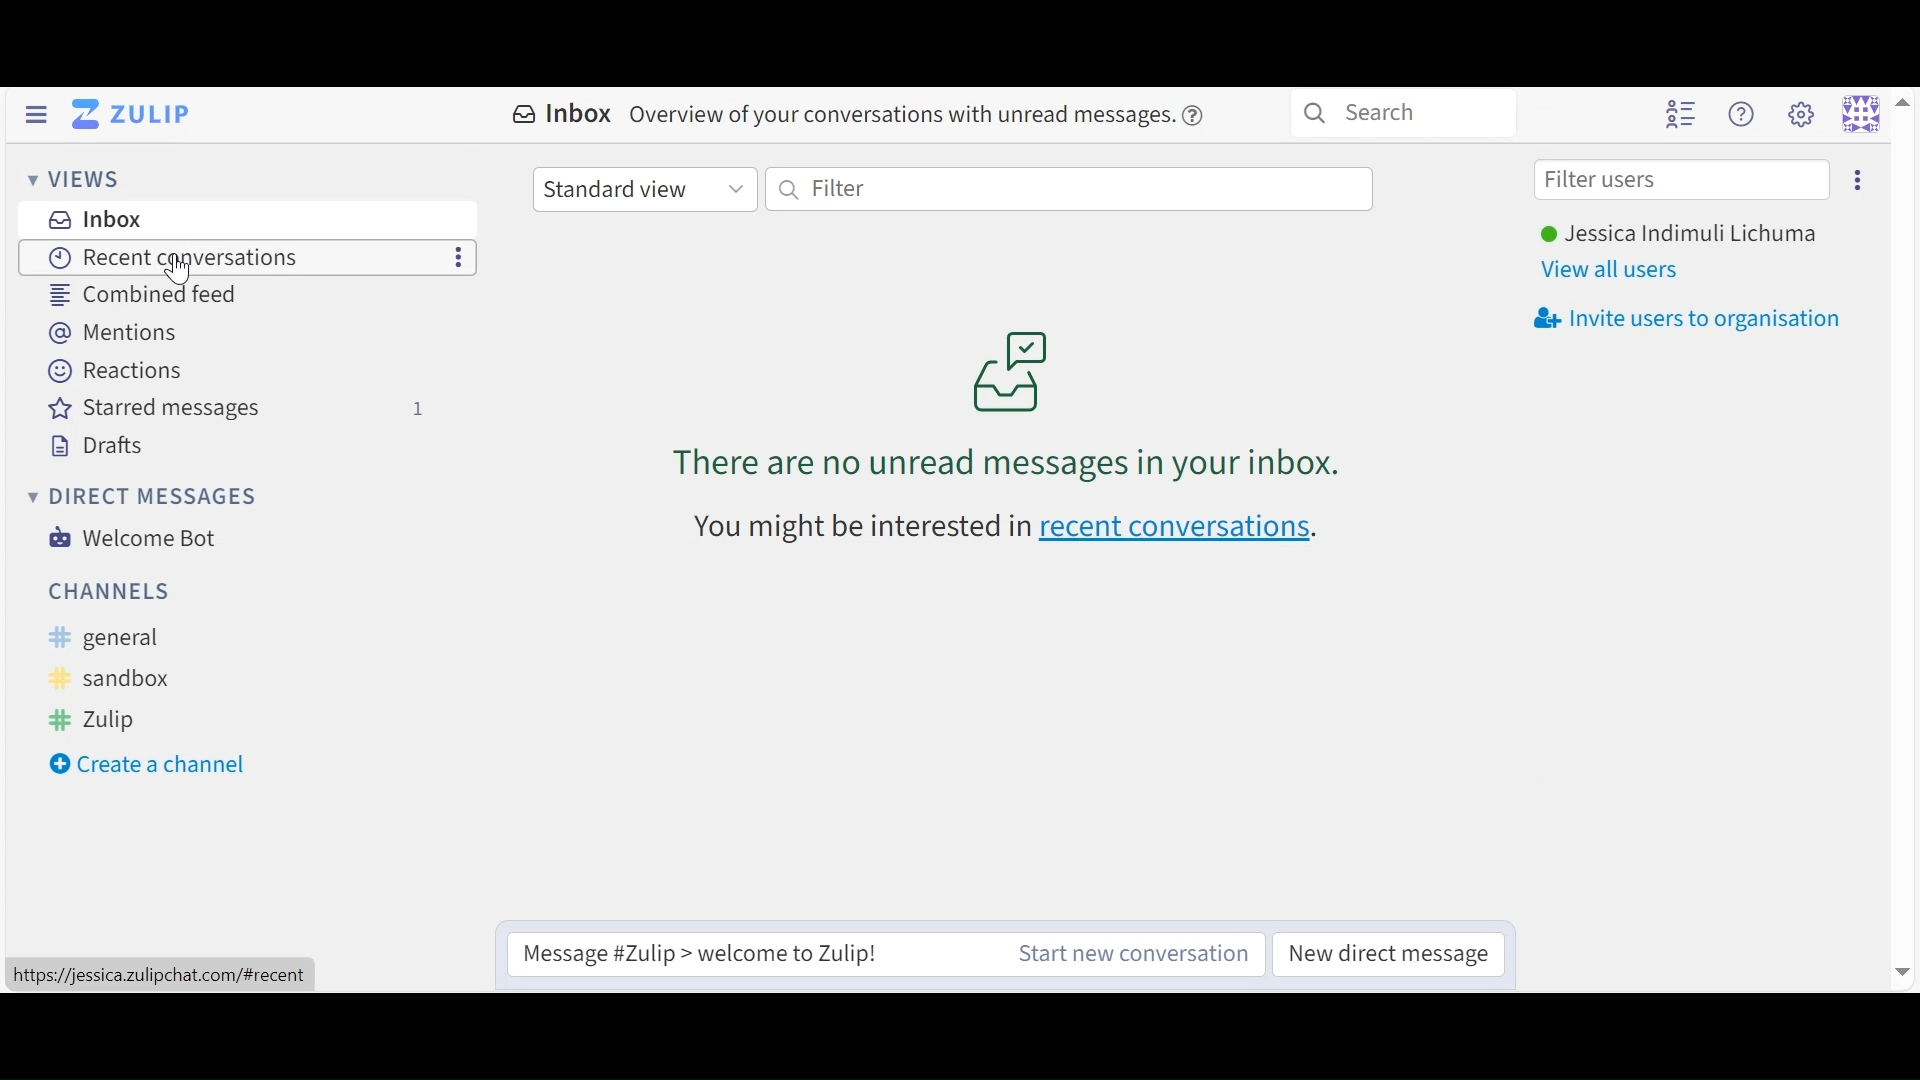  Describe the element at coordinates (1180, 532) in the screenshot. I see `recent conversations ` at that location.